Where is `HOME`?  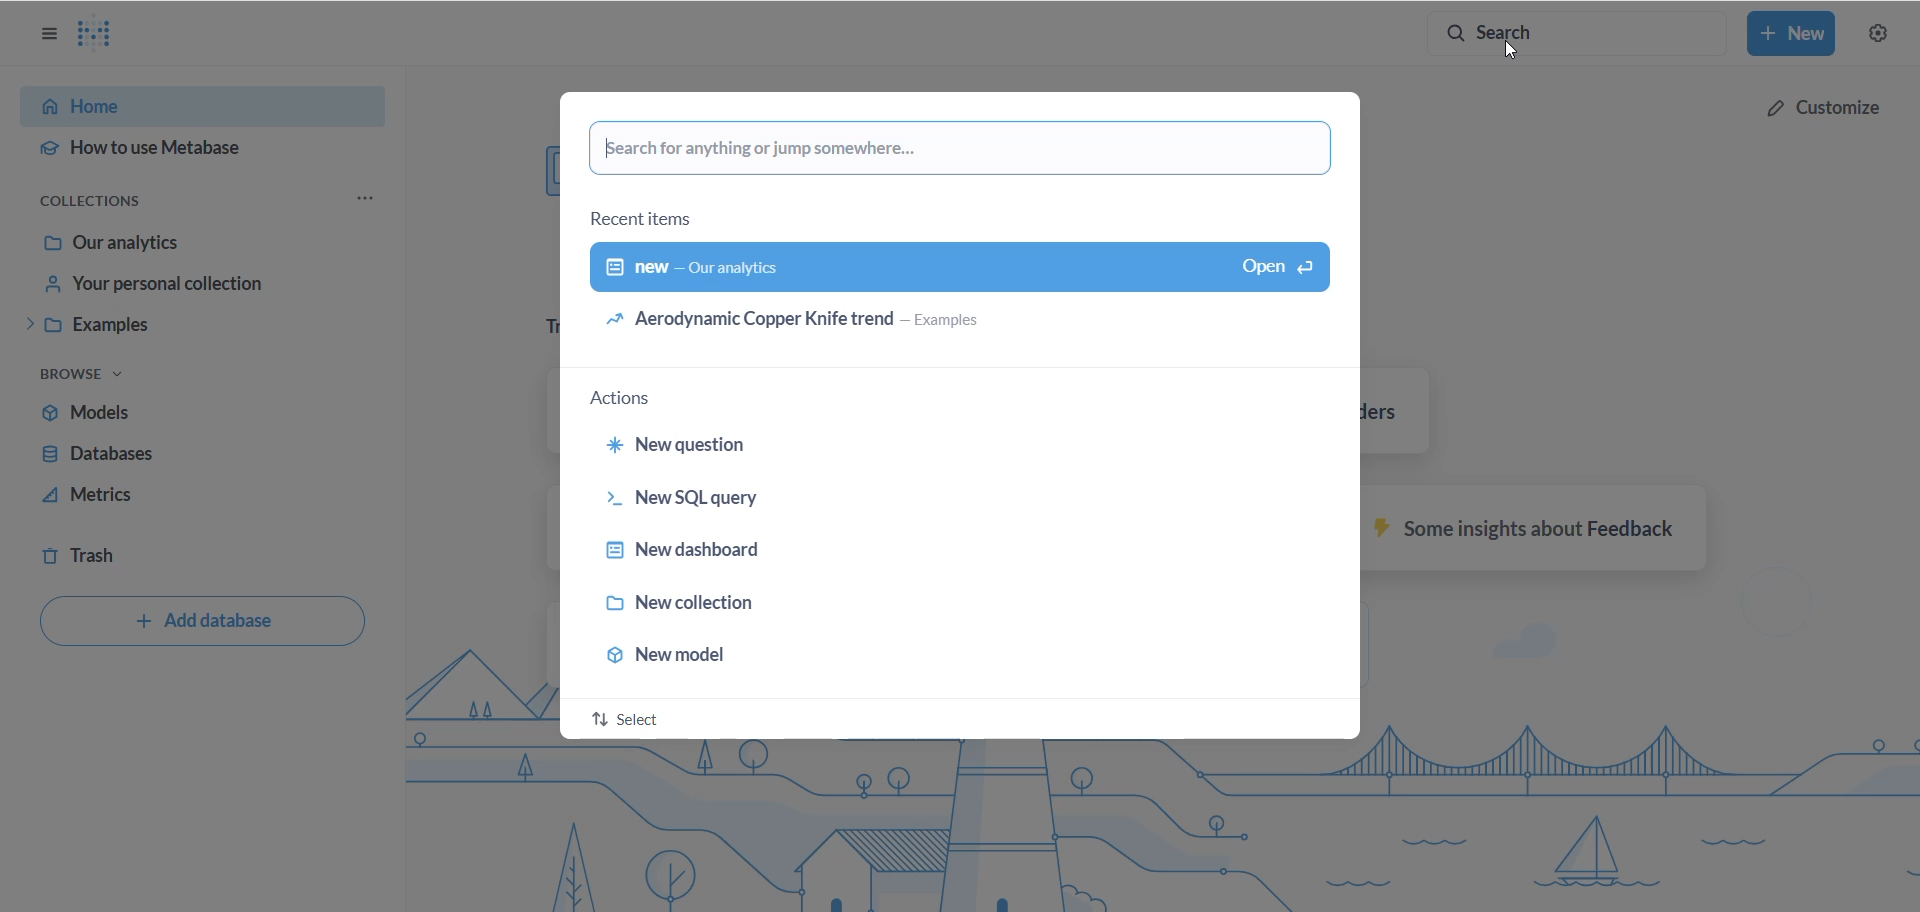
HOME is located at coordinates (195, 107).